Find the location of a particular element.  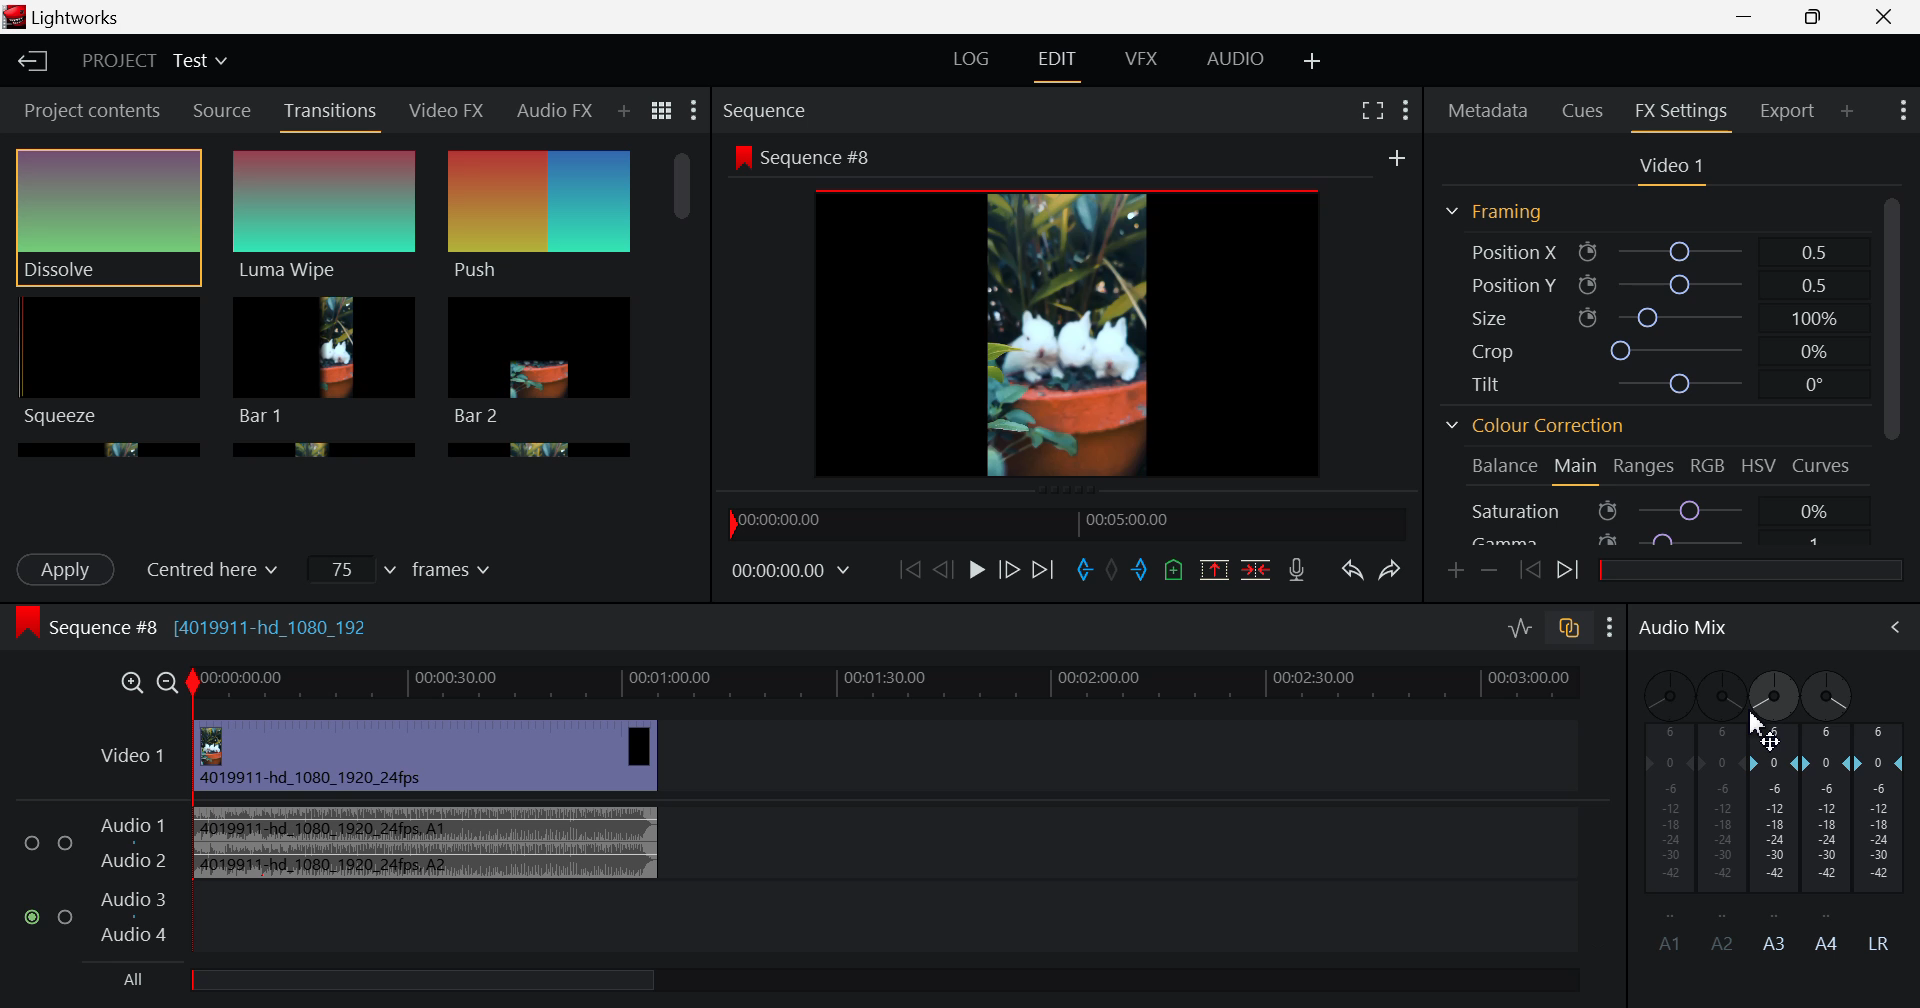

All is located at coordinates (398, 979).